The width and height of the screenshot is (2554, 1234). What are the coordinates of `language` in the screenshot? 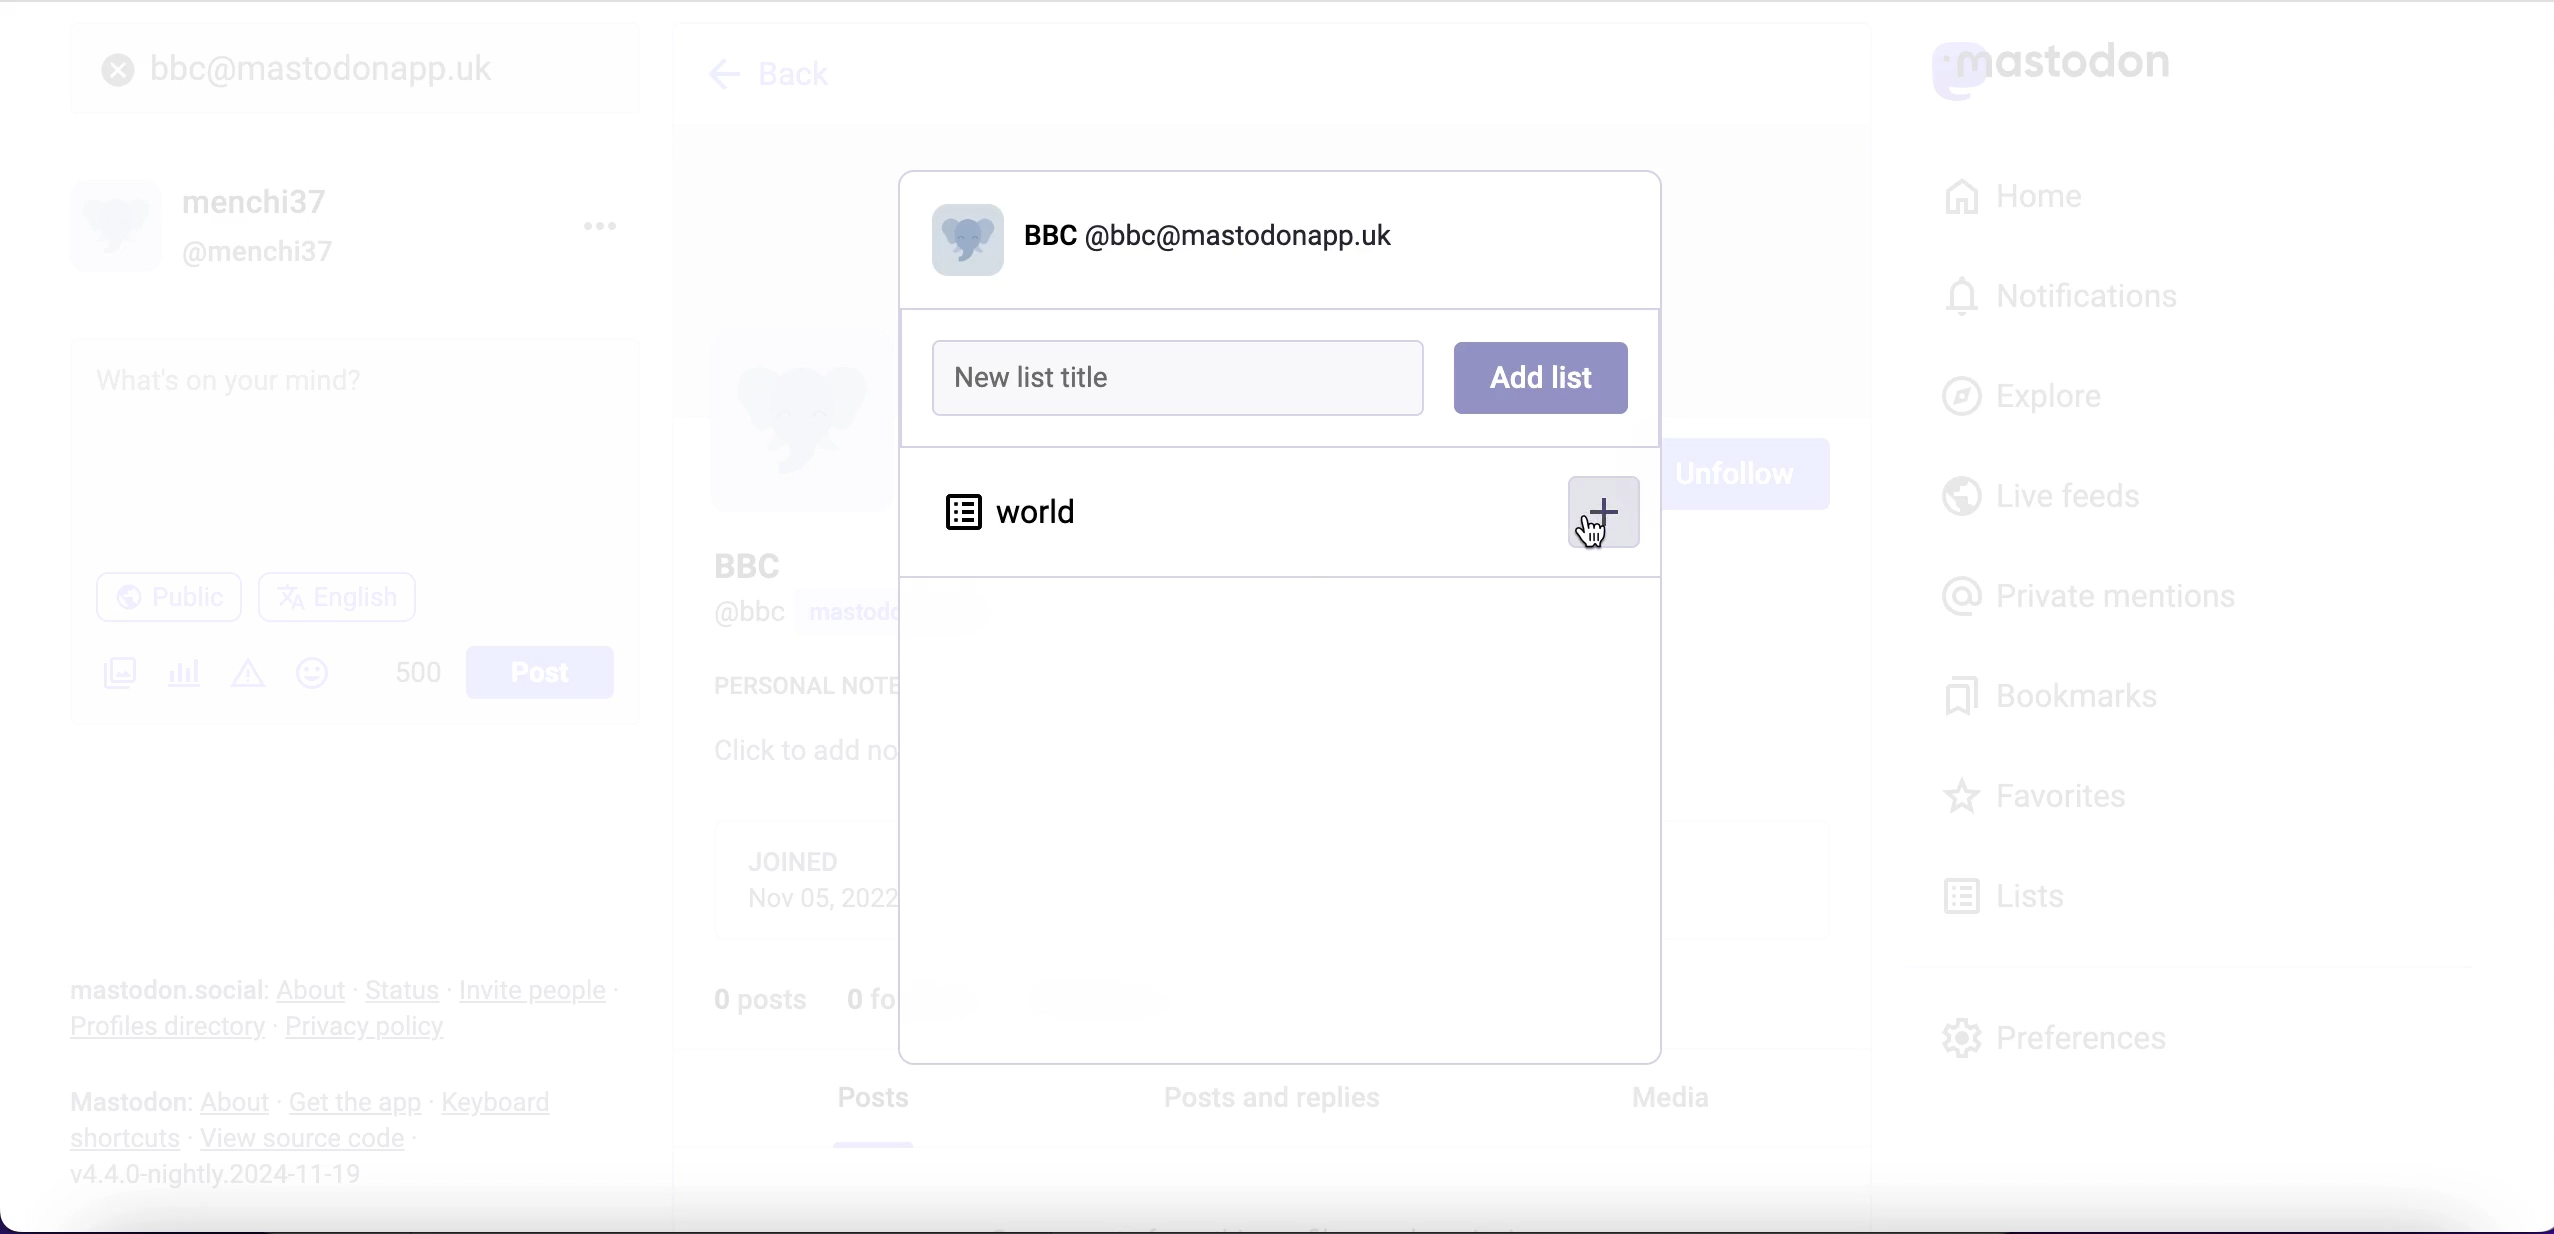 It's located at (346, 605).